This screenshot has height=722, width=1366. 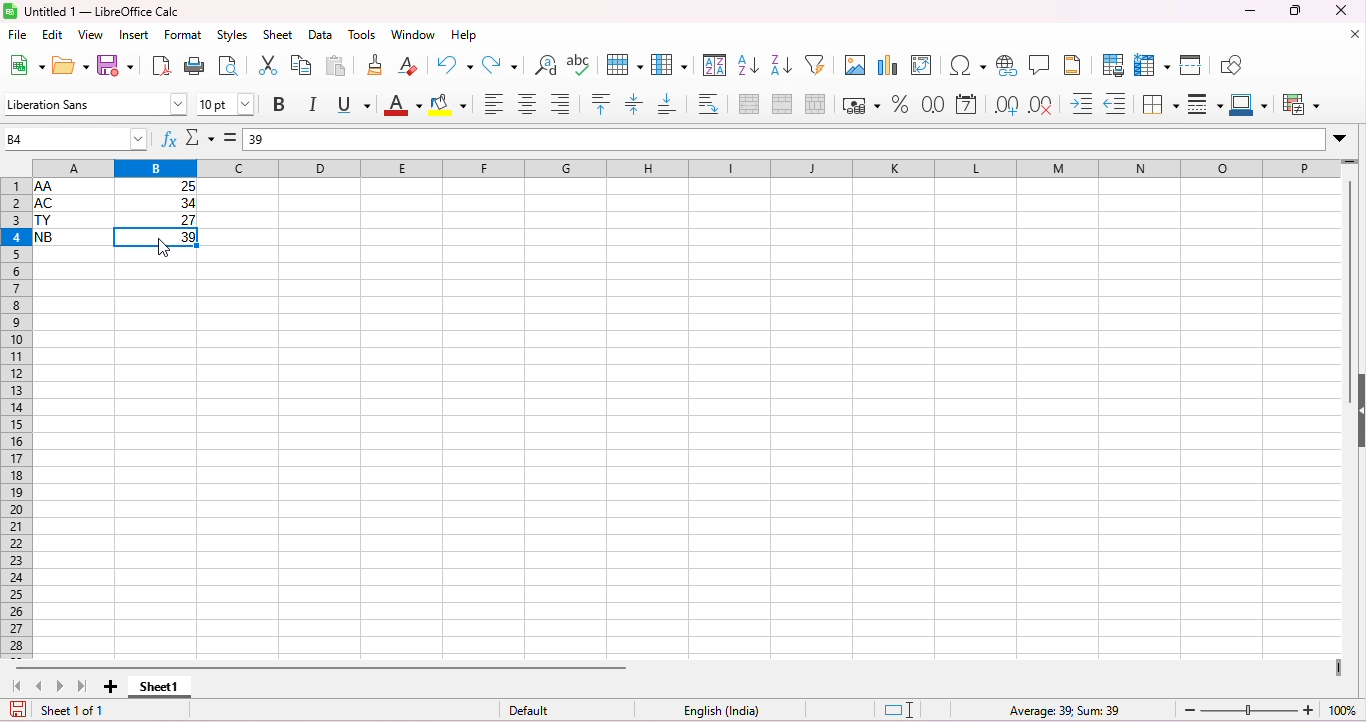 I want to click on 39, so click(x=258, y=140).